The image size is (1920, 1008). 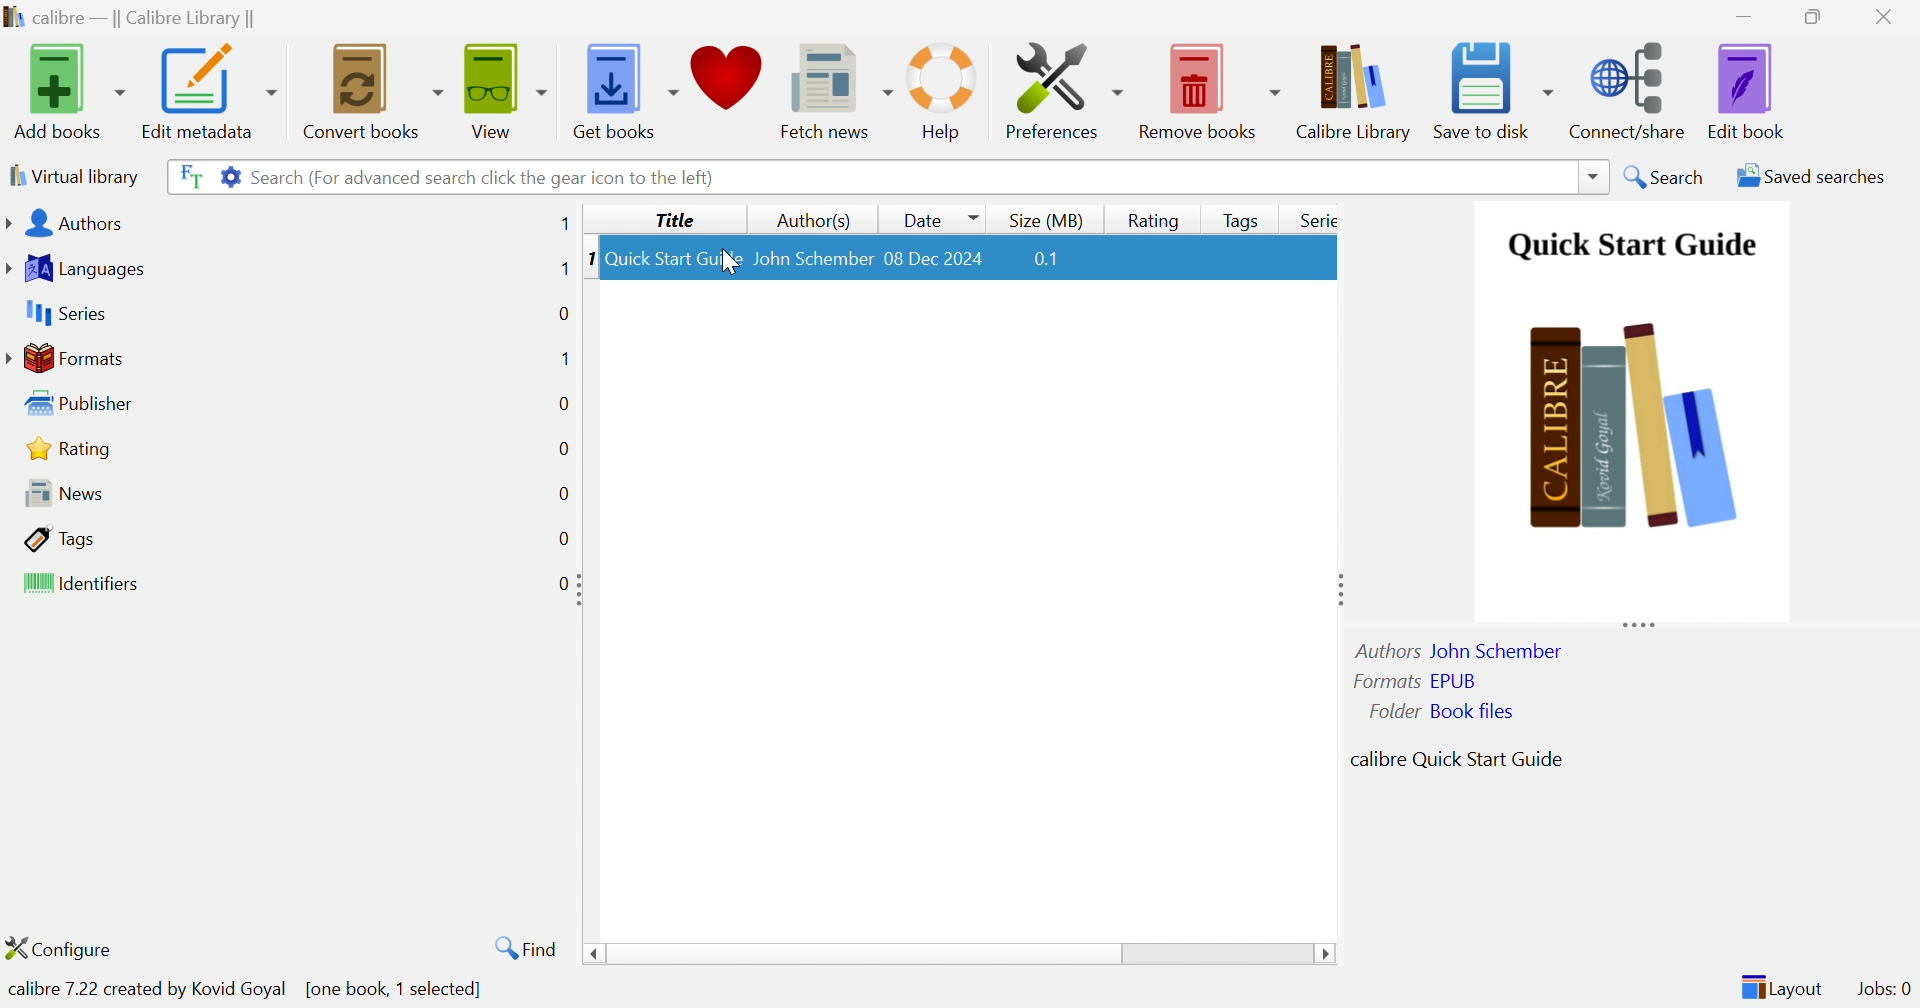 I want to click on Get books, so click(x=628, y=88).